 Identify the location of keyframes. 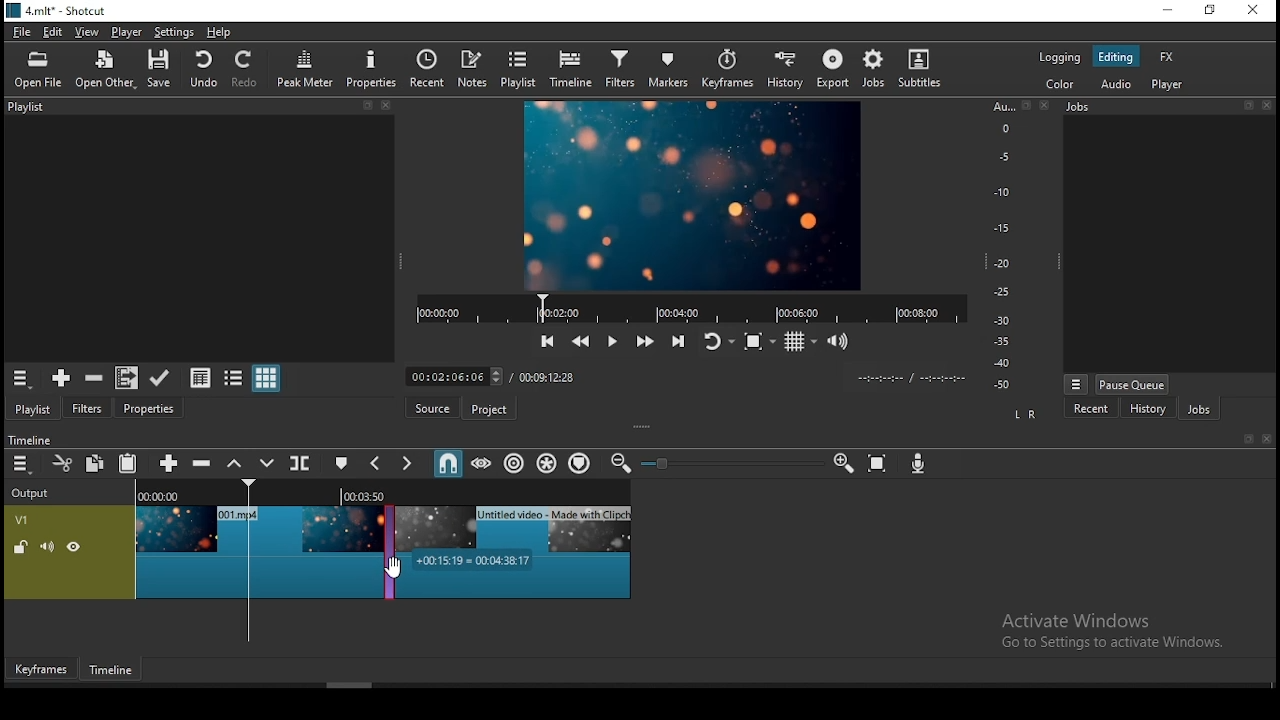
(731, 69).